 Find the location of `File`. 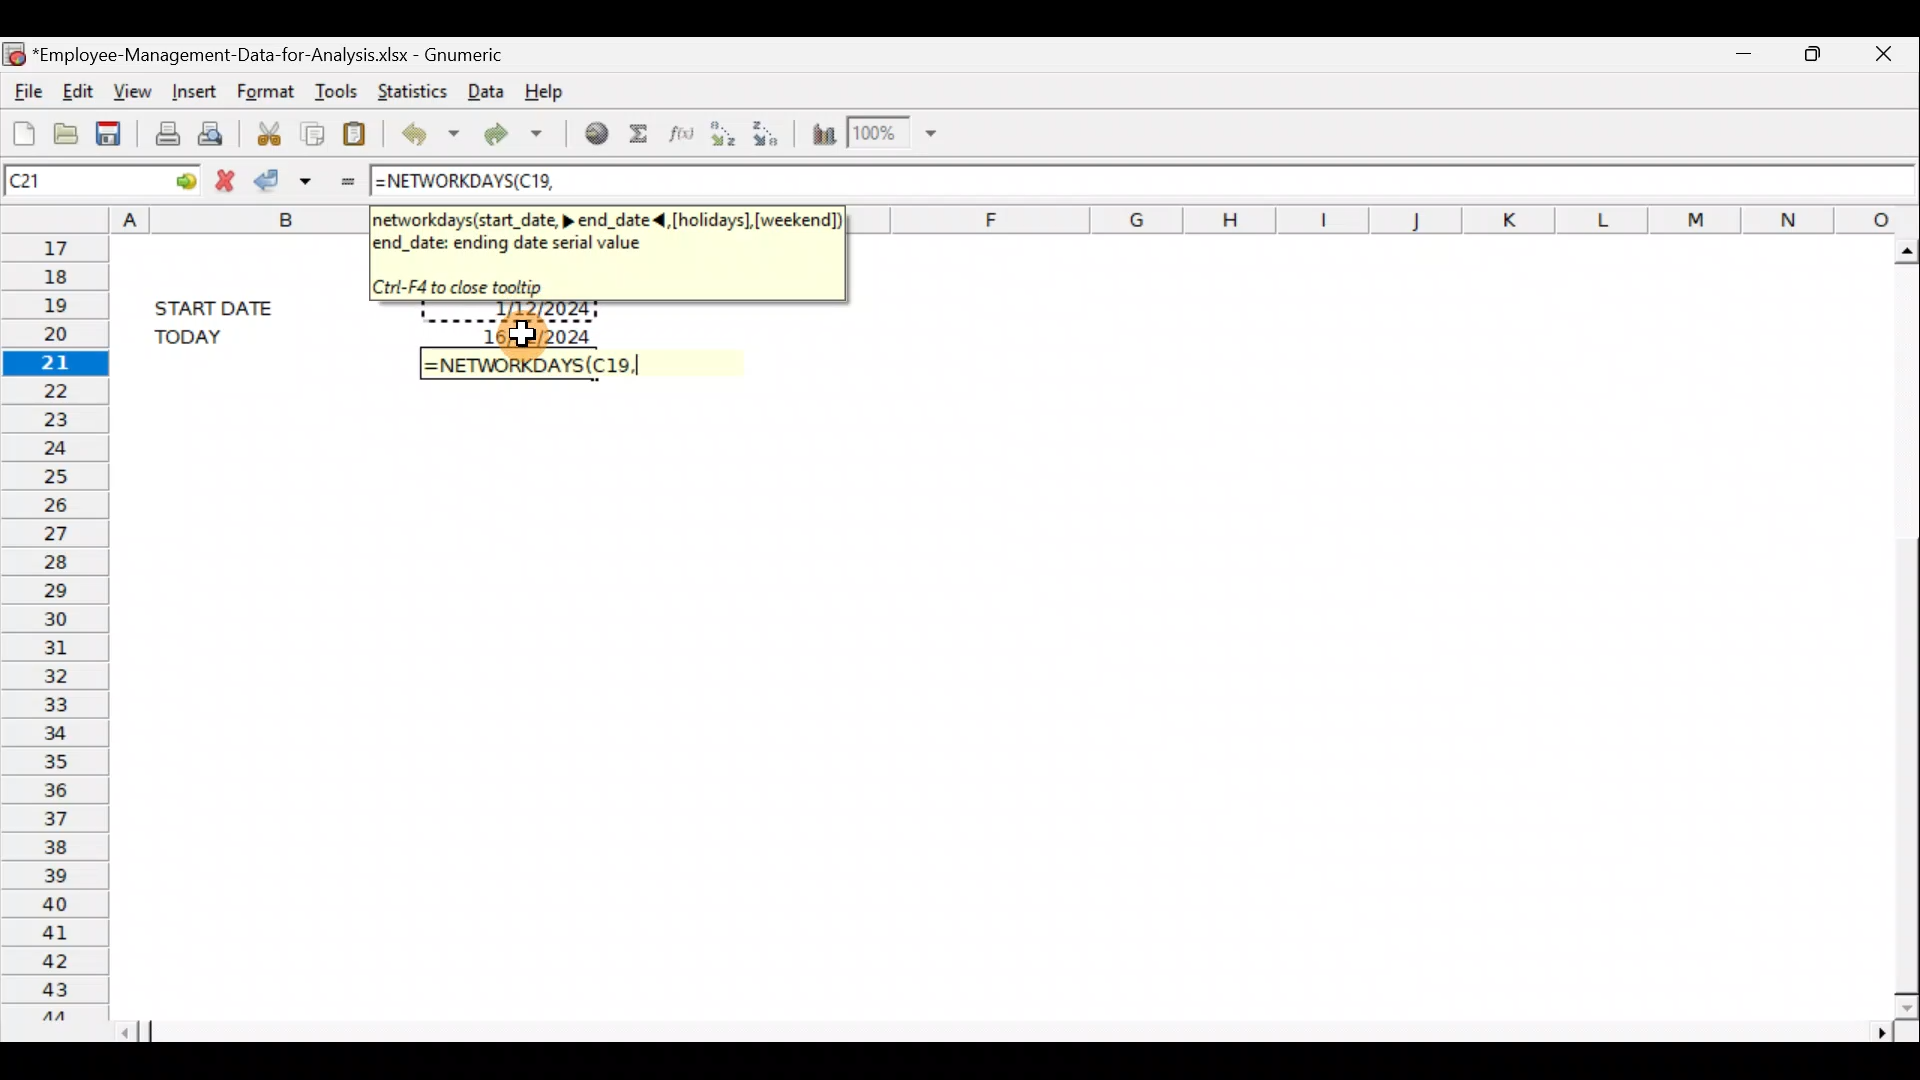

File is located at coordinates (25, 88).